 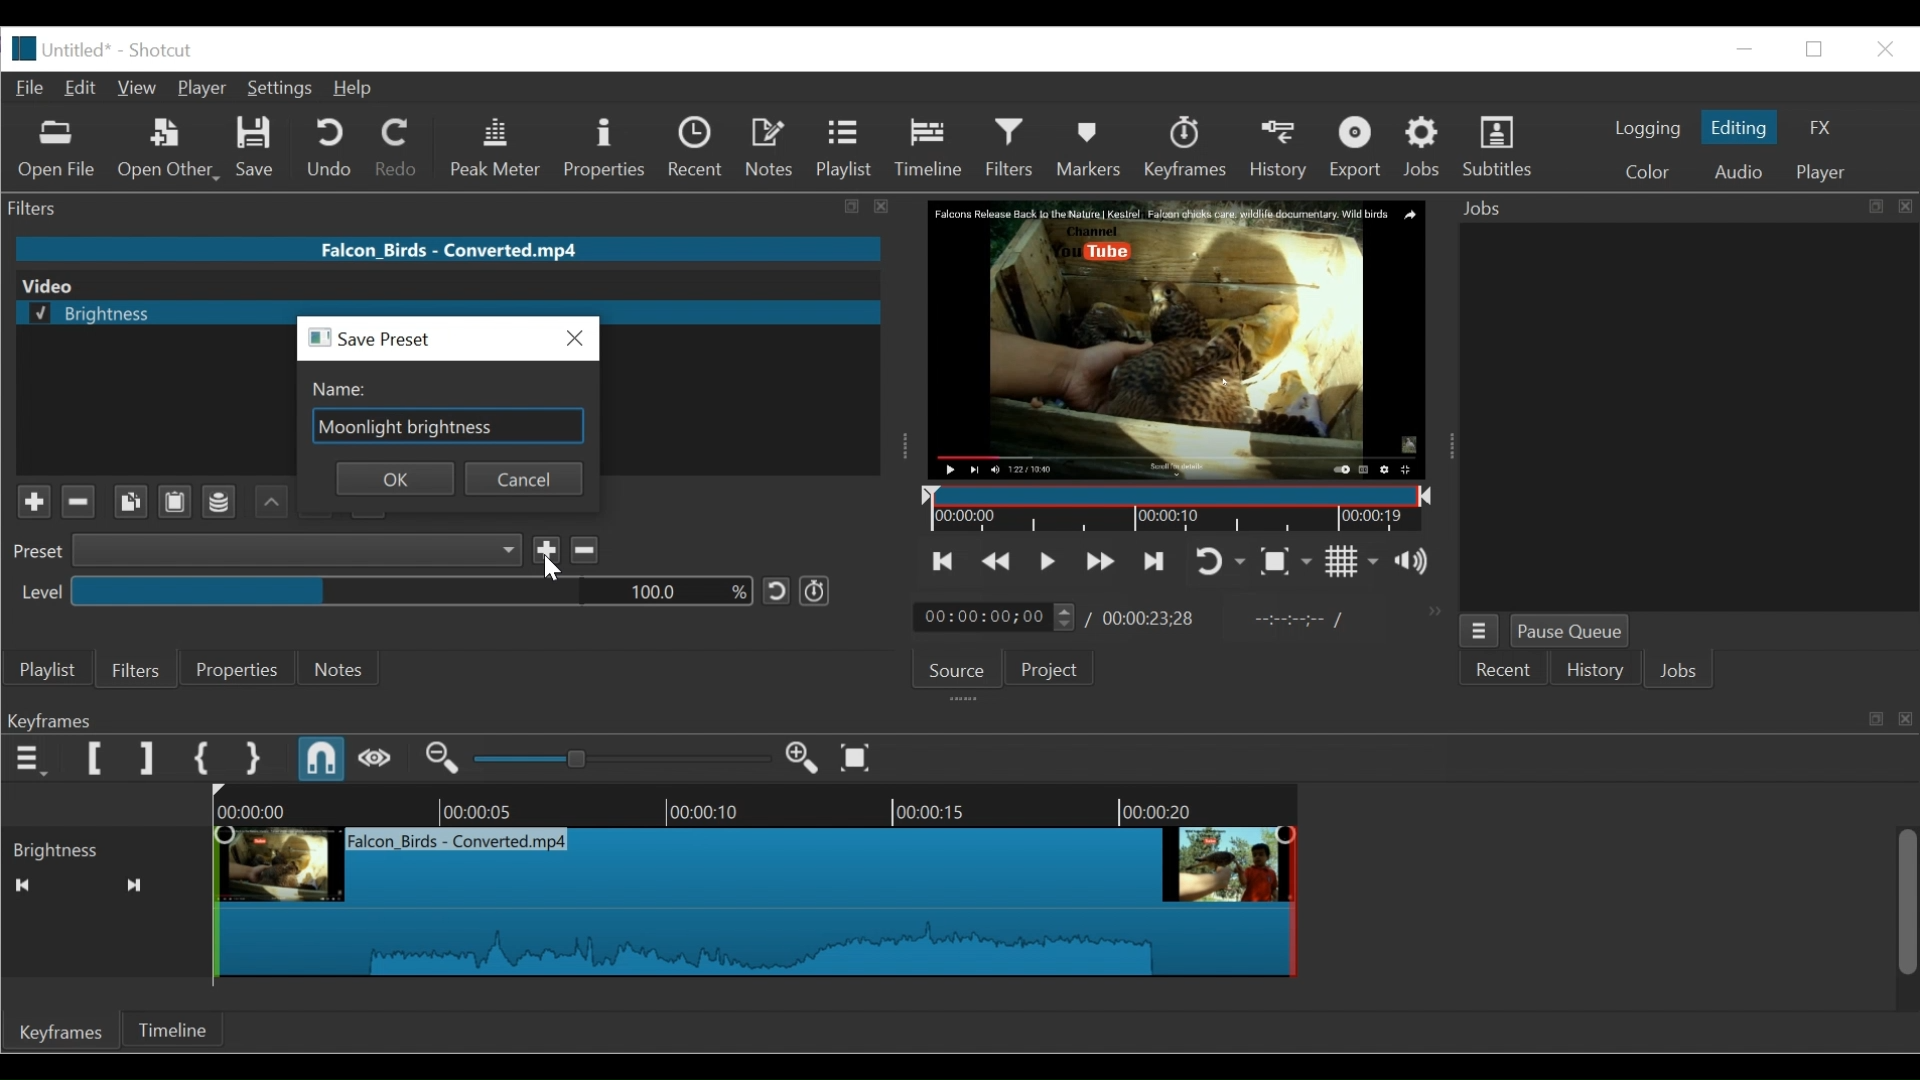 I want to click on Recent, so click(x=698, y=148).